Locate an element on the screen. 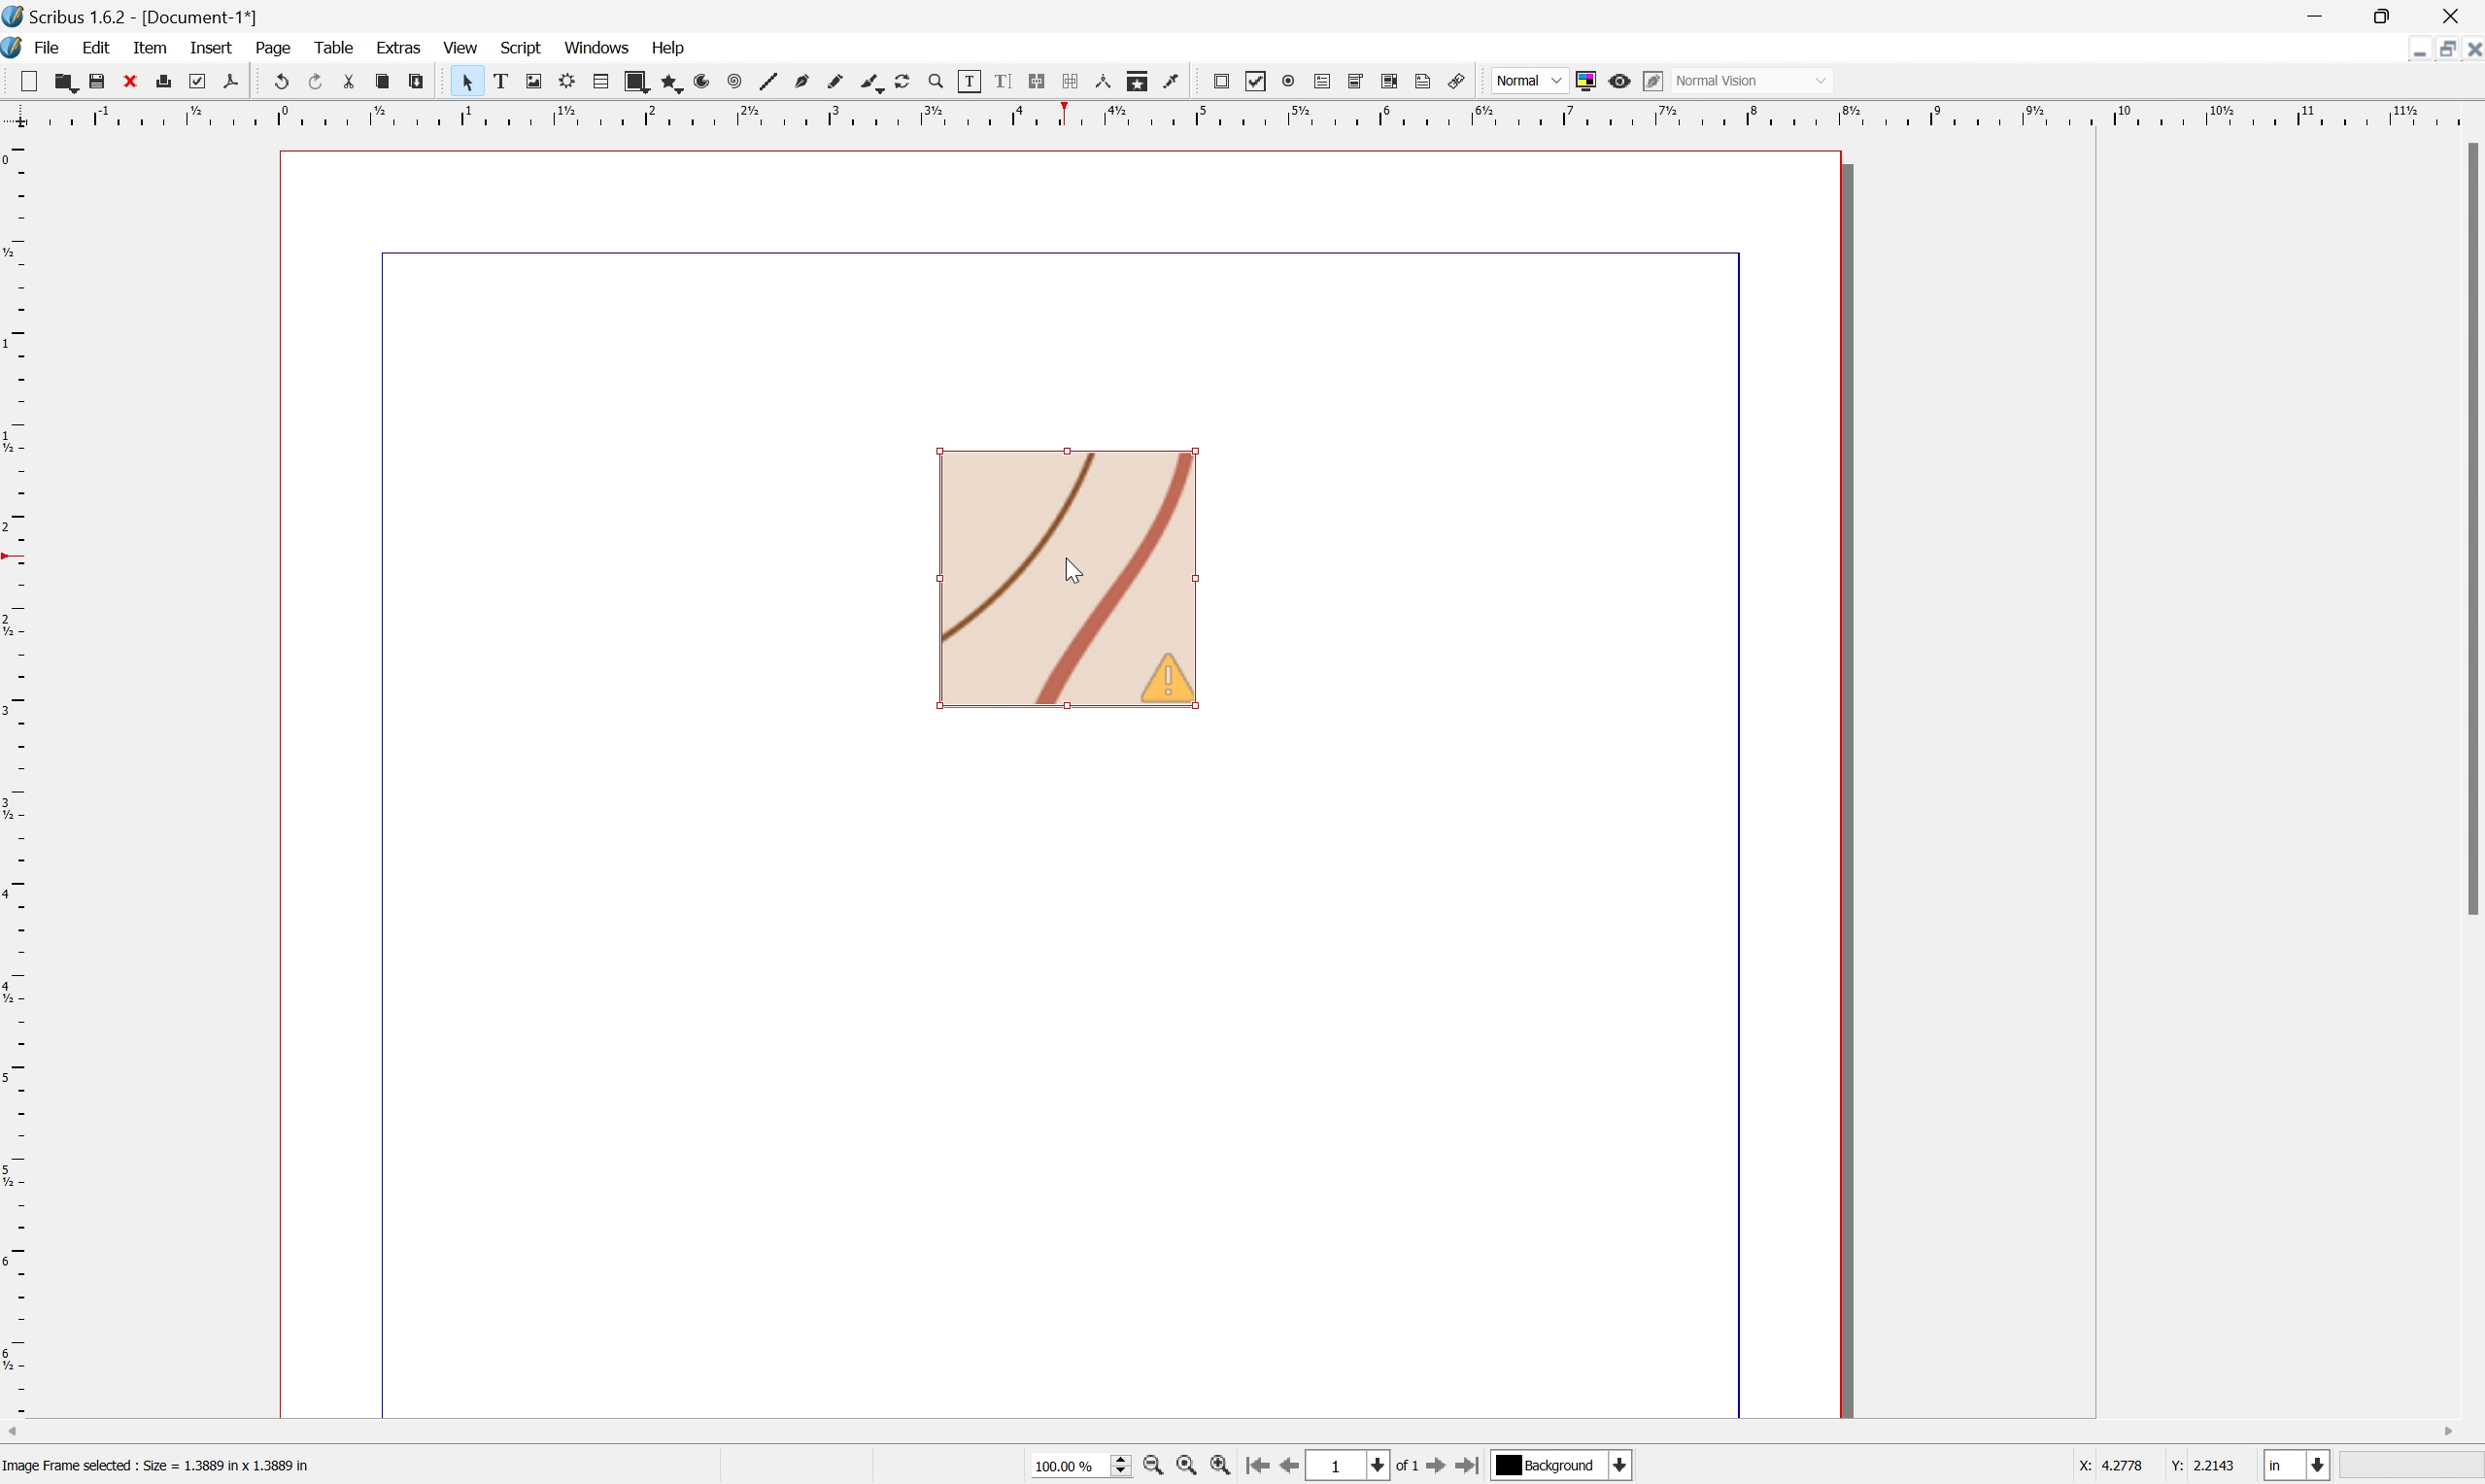 The image size is (2485, 1484). Calligraphic line is located at coordinates (876, 84).